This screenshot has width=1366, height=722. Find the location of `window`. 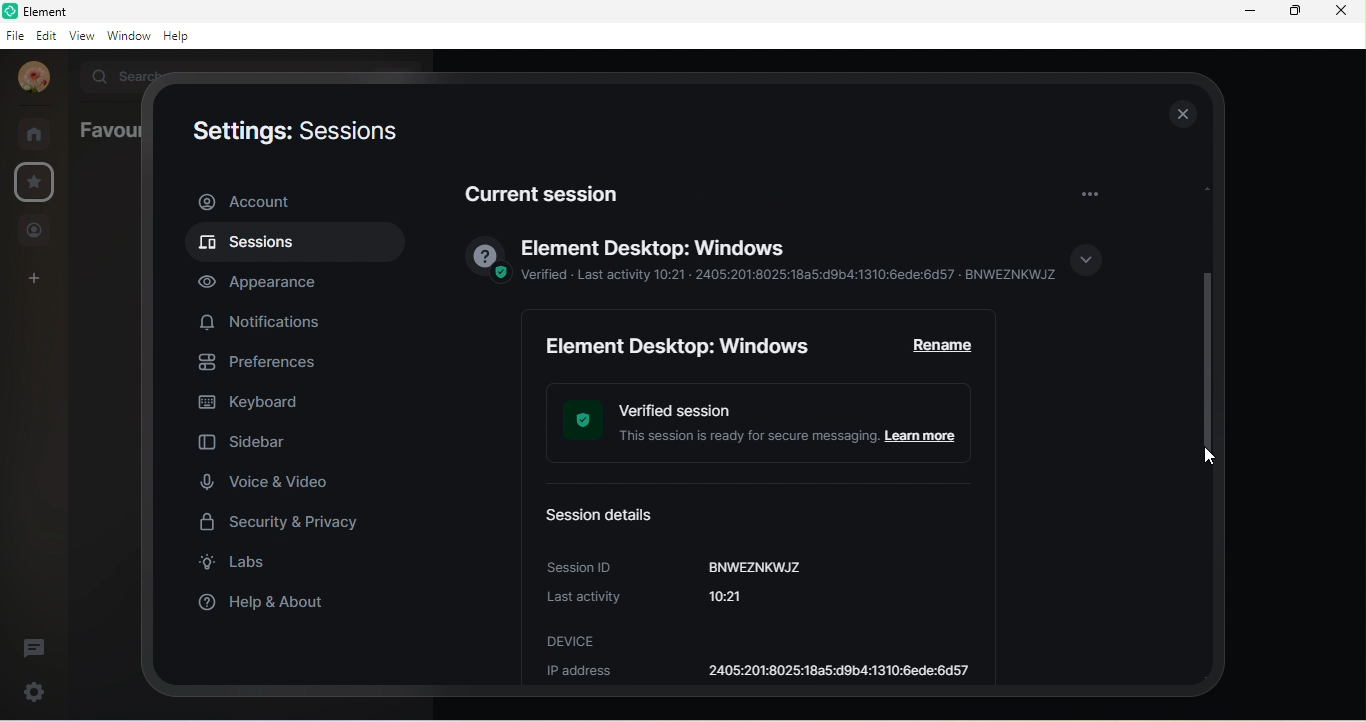

window is located at coordinates (128, 35).